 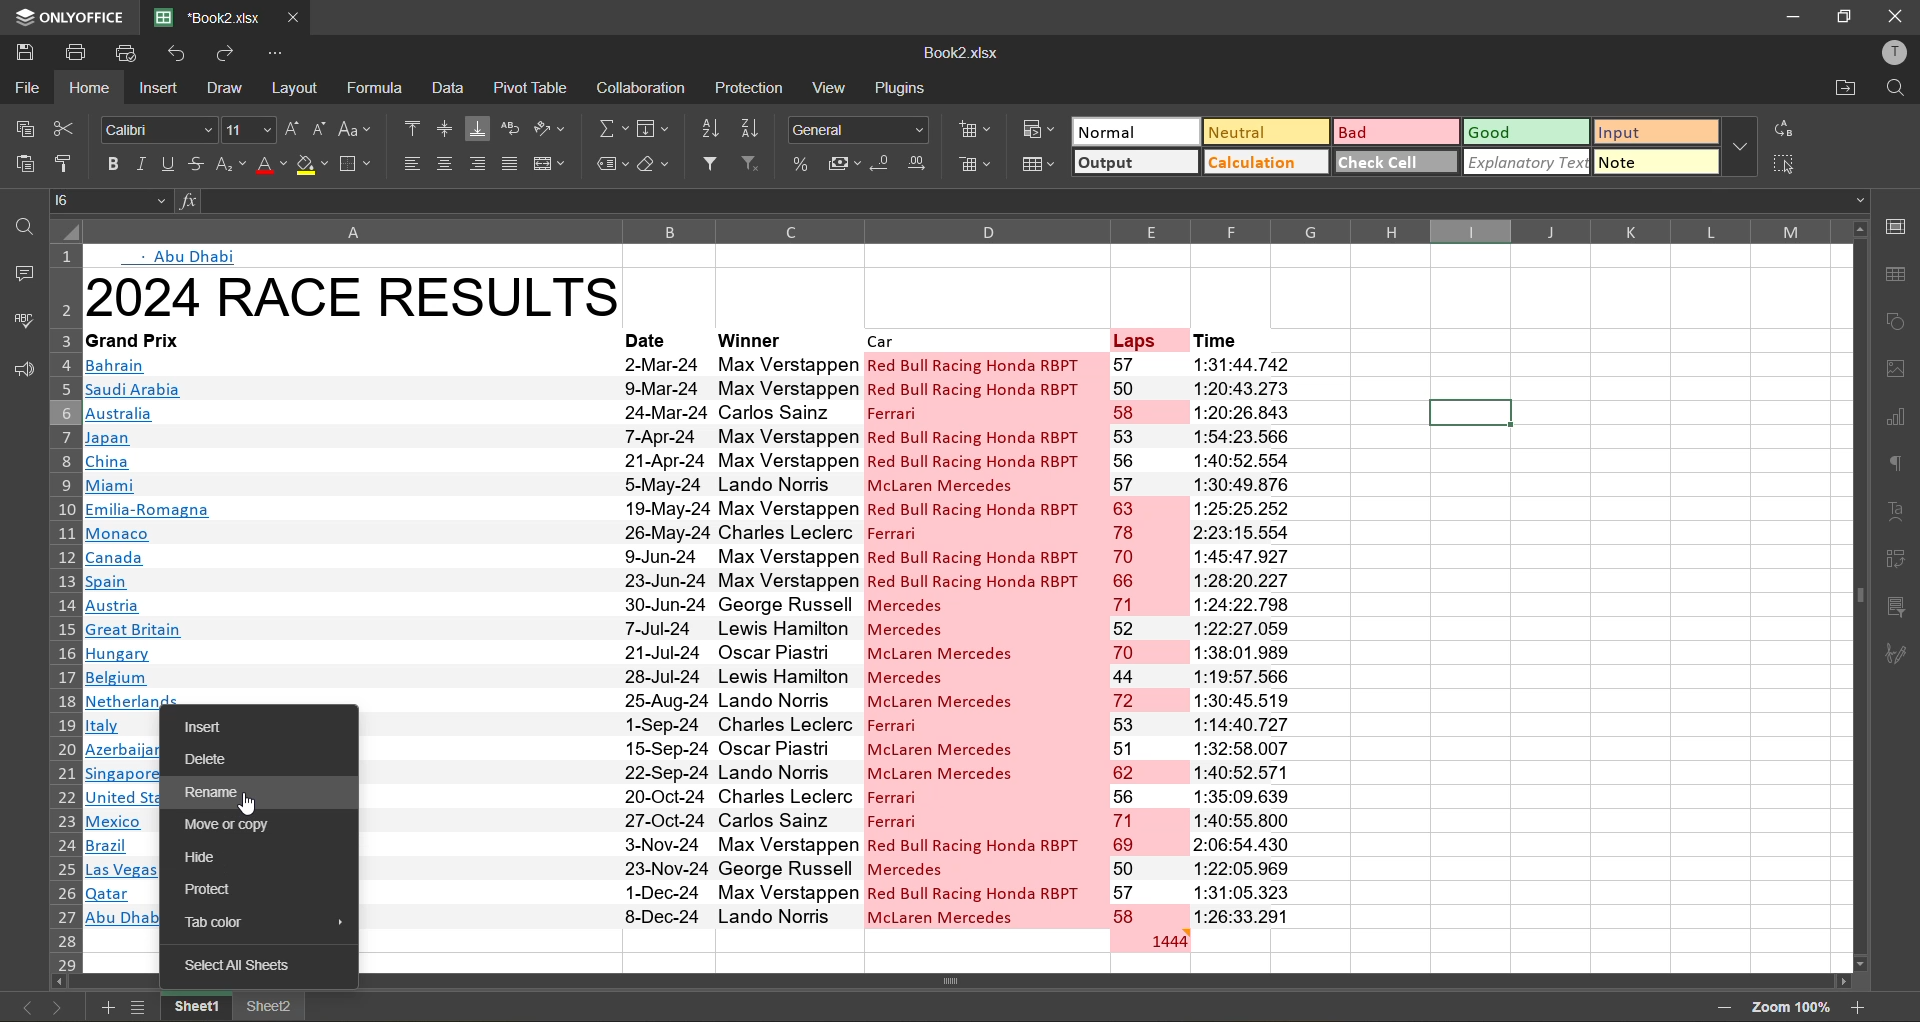 I want to click on copy, so click(x=29, y=130).